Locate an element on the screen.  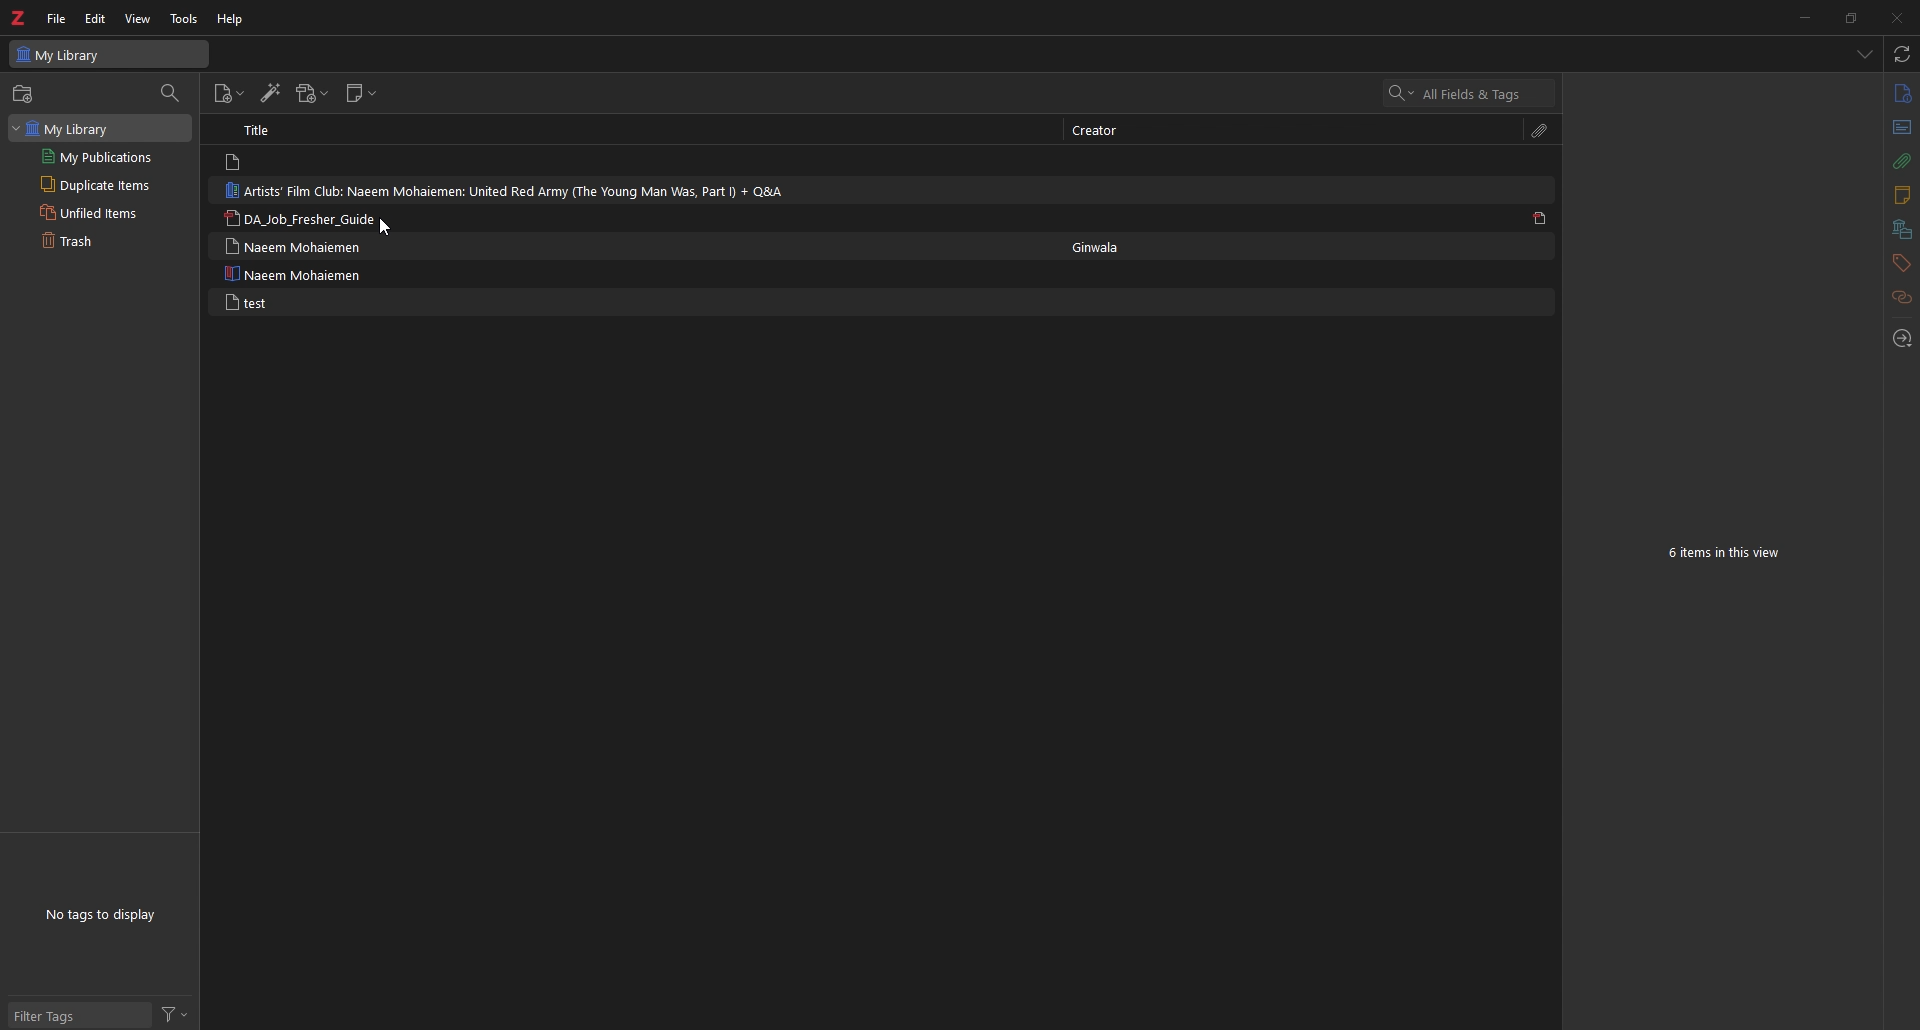
unfiled items is located at coordinates (100, 211).